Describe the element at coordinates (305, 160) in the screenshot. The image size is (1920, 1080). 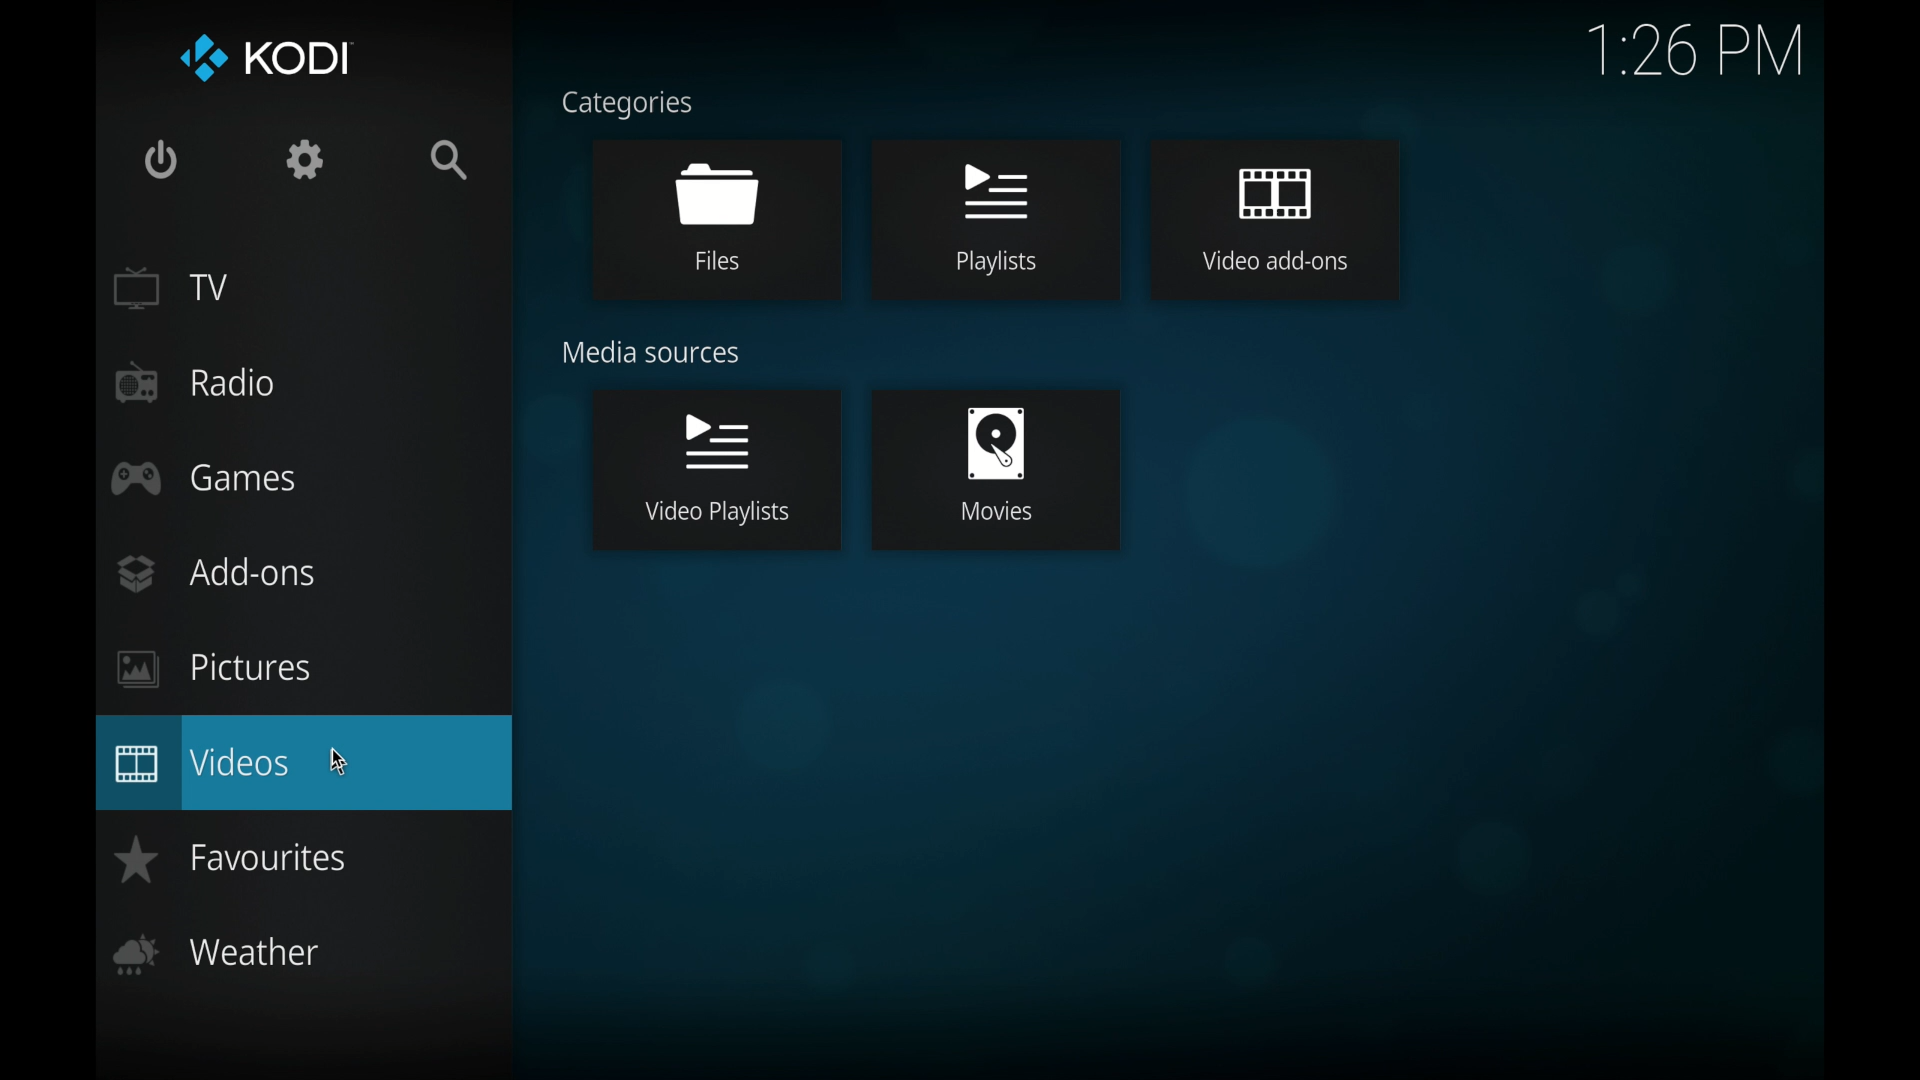
I see `settings` at that location.